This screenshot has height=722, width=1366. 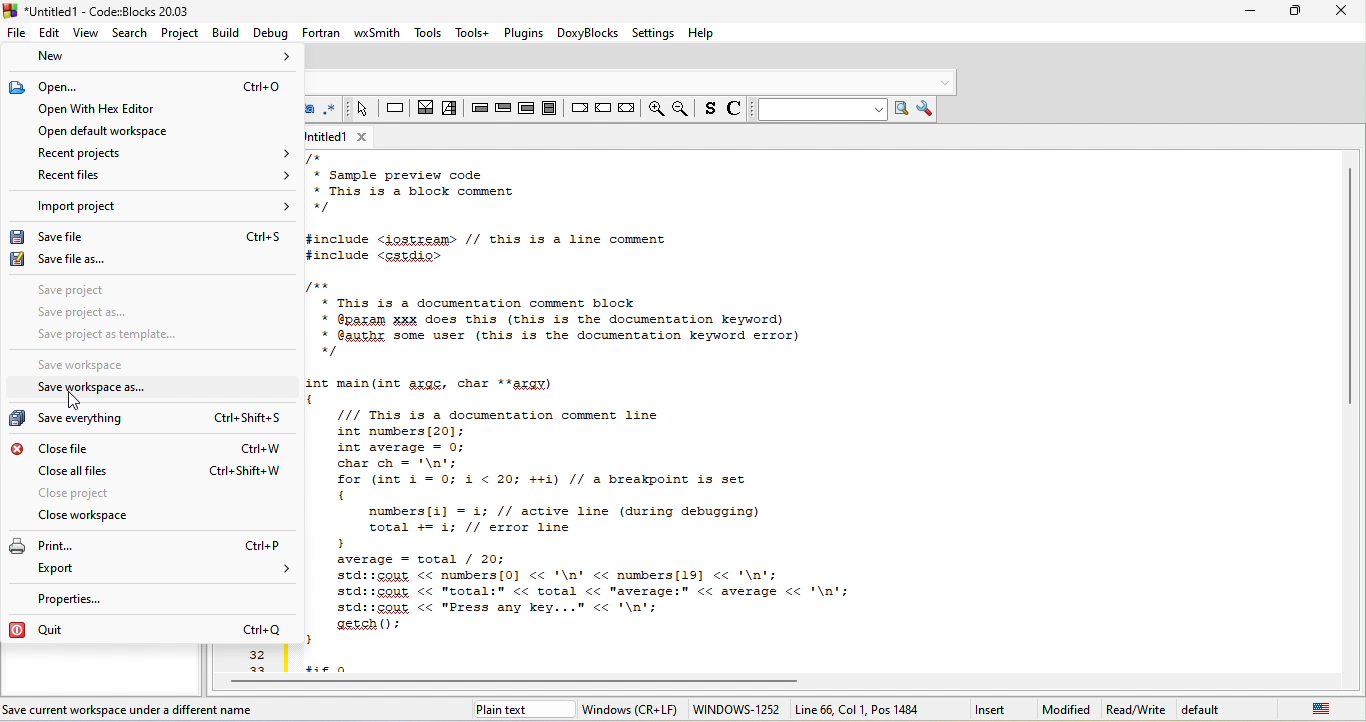 I want to click on save project, so click(x=105, y=290).